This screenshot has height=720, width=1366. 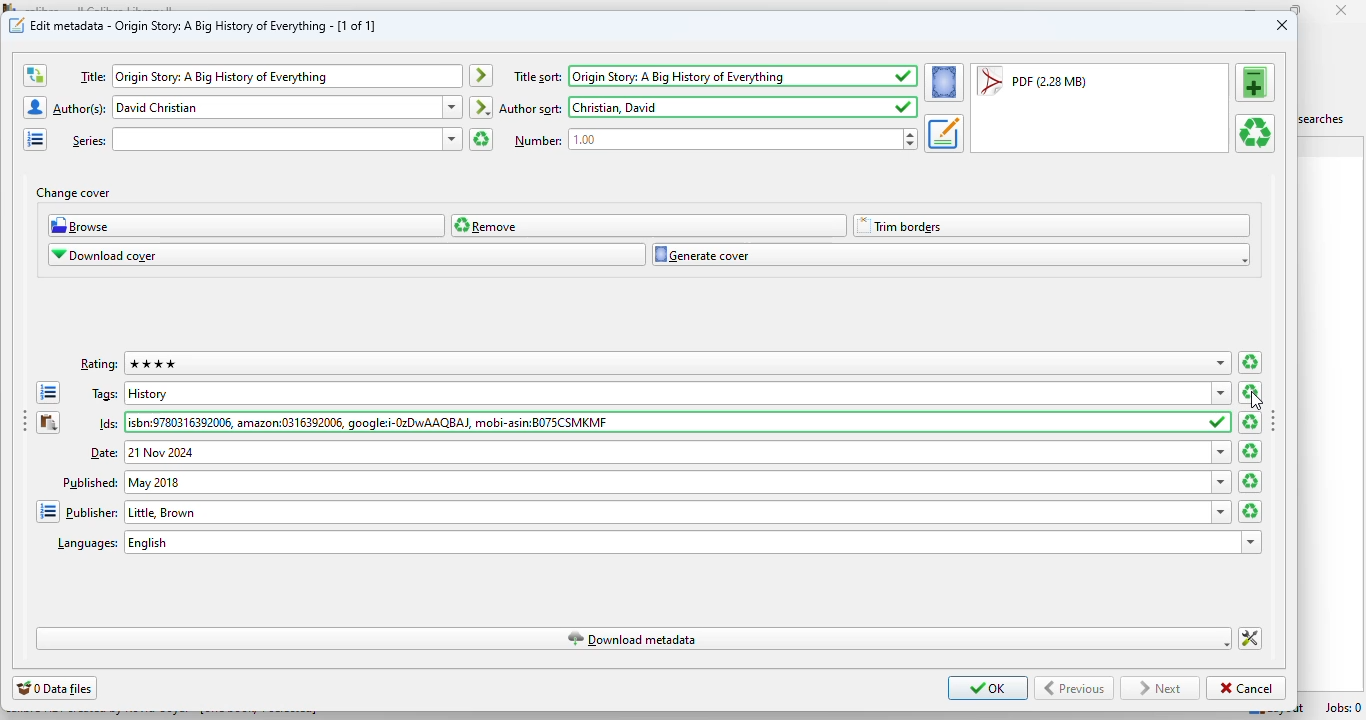 What do you see at coordinates (49, 422) in the screenshot?
I see `paste` at bounding box center [49, 422].